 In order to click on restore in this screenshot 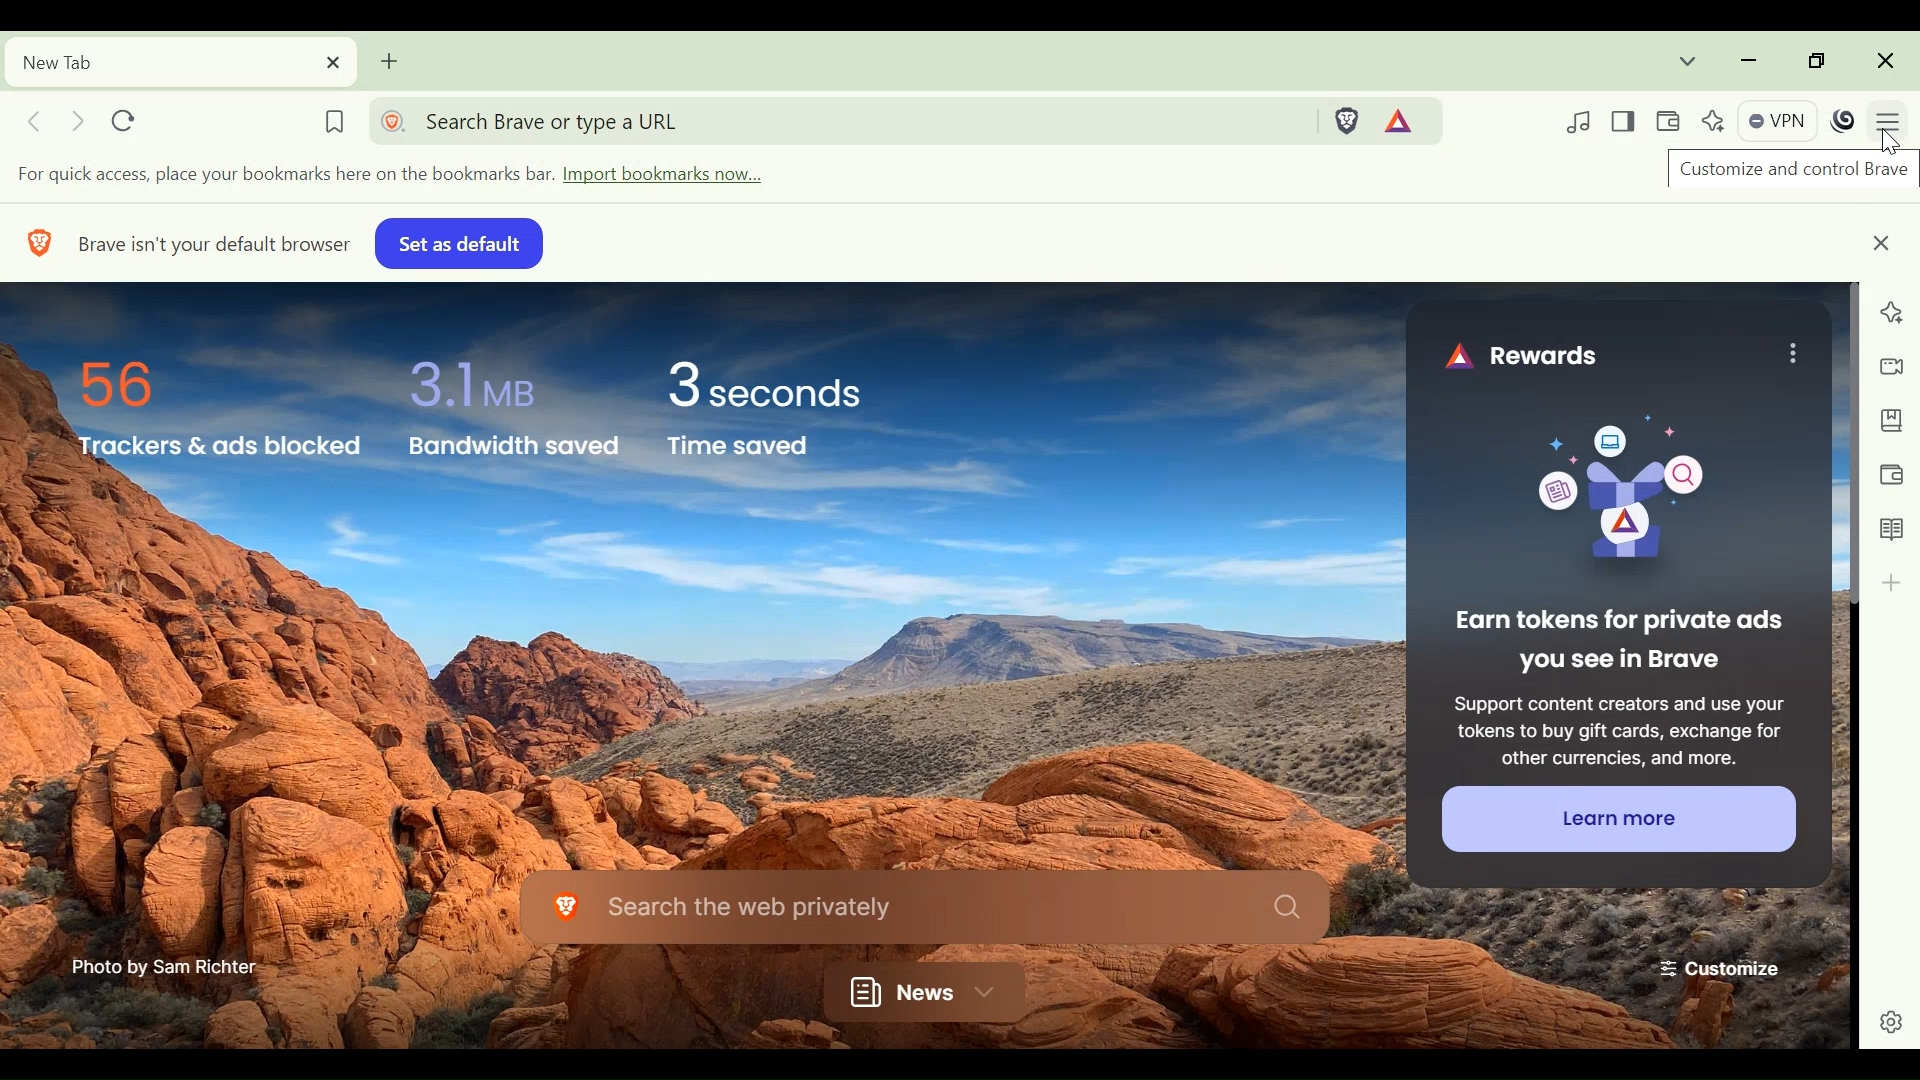, I will do `click(1811, 59)`.